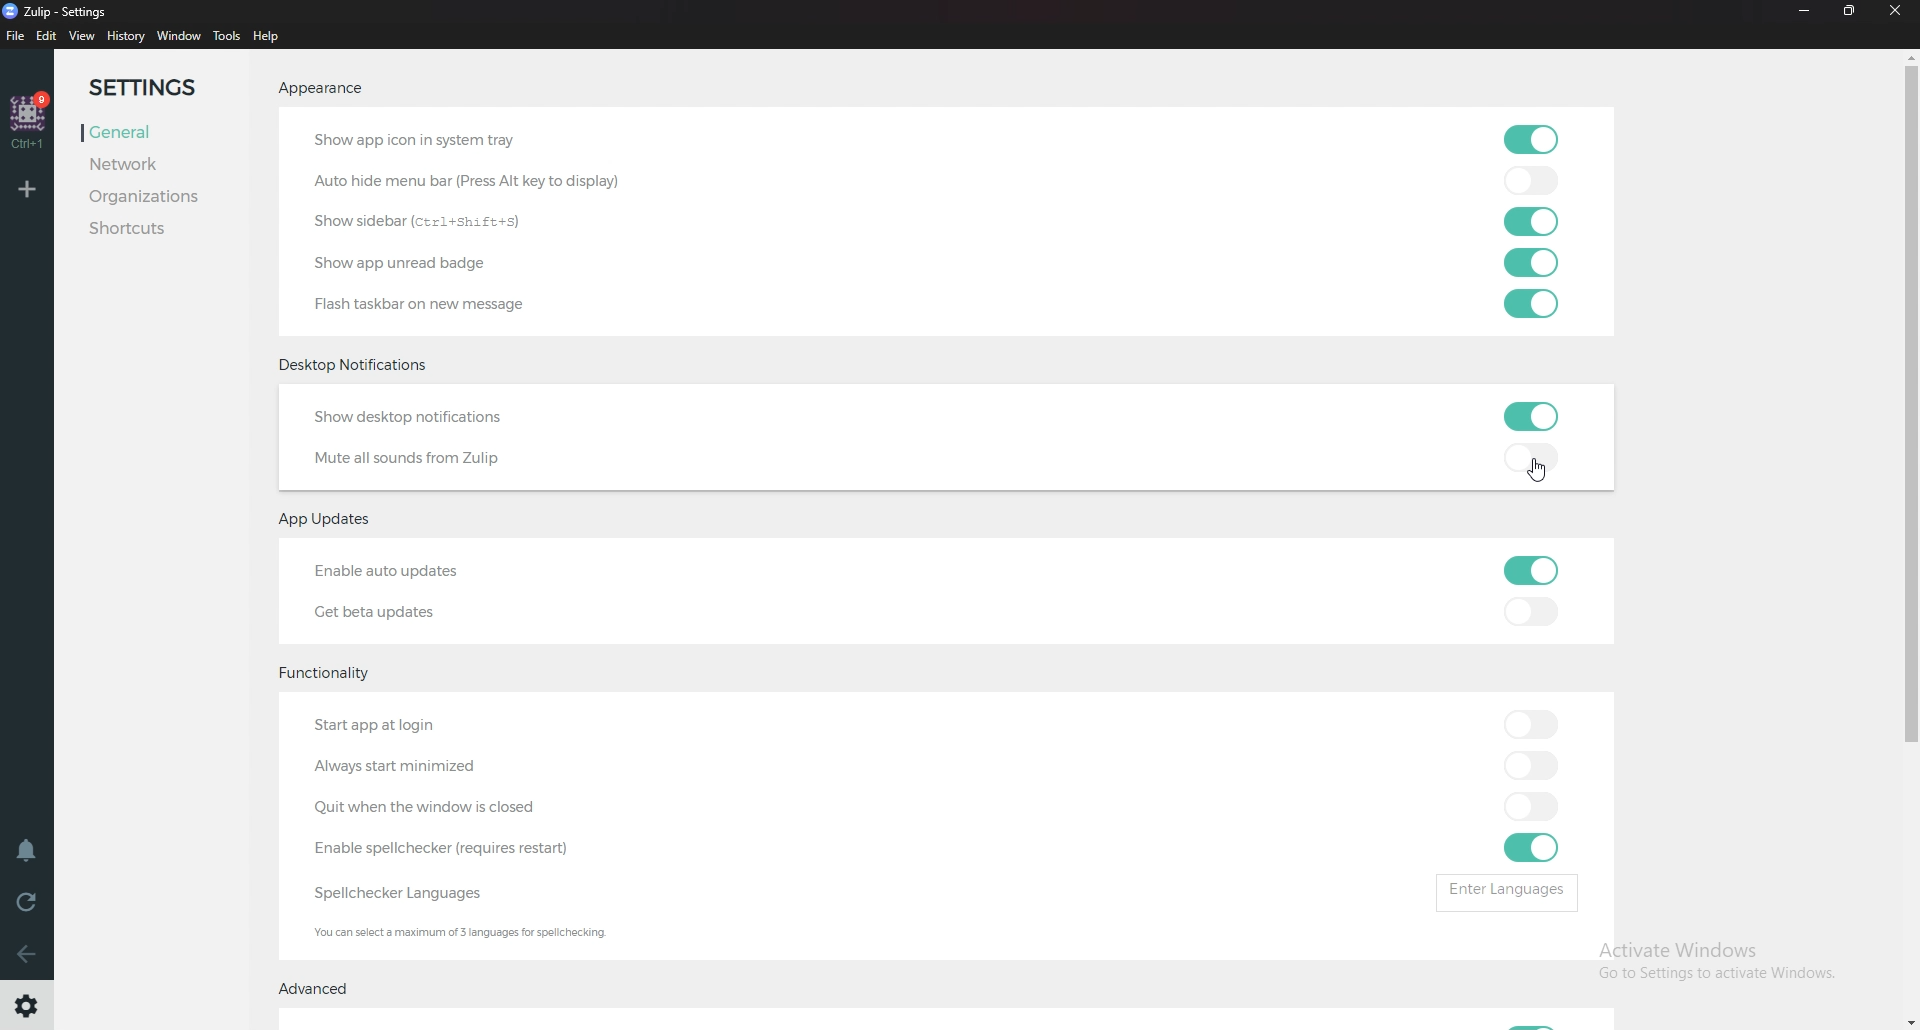 The width and height of the screenshot is (1920, 1030). Describe the element at coordinates (158, 85) in the screenshot. I see `Settings` at that location.